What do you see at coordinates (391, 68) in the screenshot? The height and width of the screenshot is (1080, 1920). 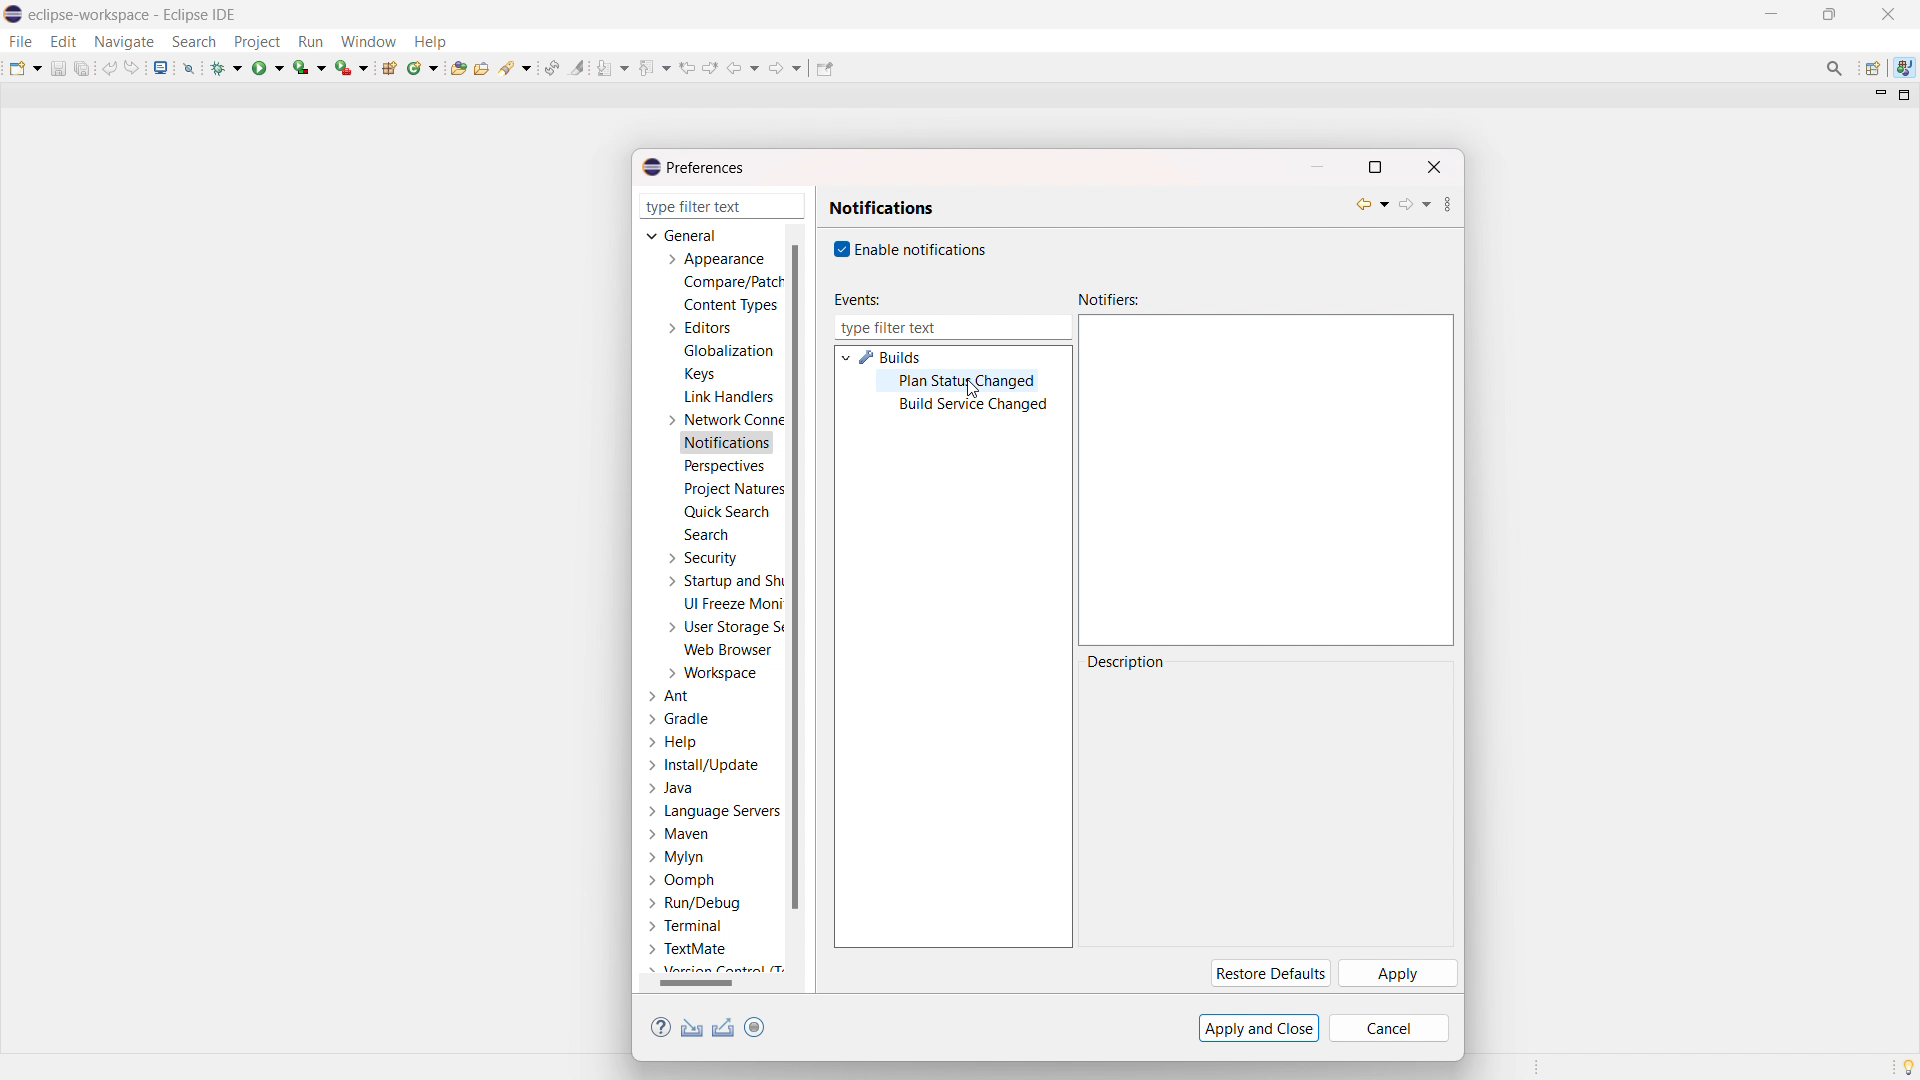 I see `new java project` at bounding box center [391, 68].